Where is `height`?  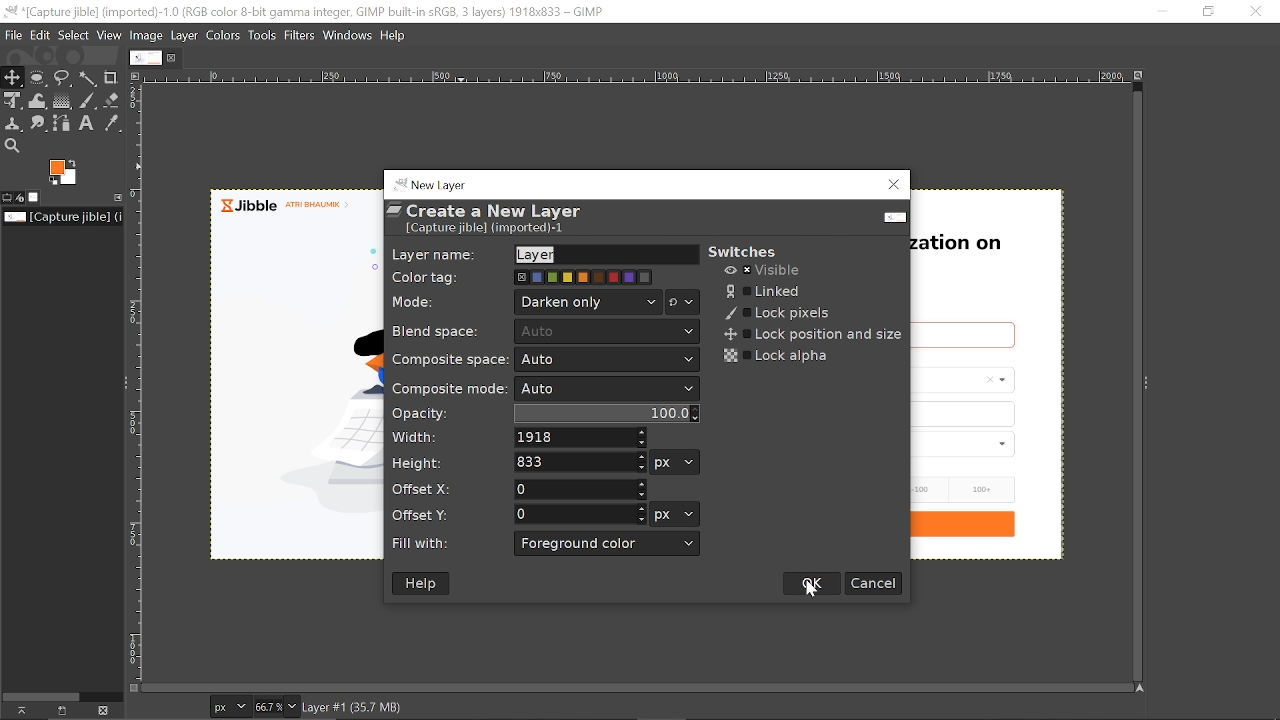 height is located at coordinates (419, 460).